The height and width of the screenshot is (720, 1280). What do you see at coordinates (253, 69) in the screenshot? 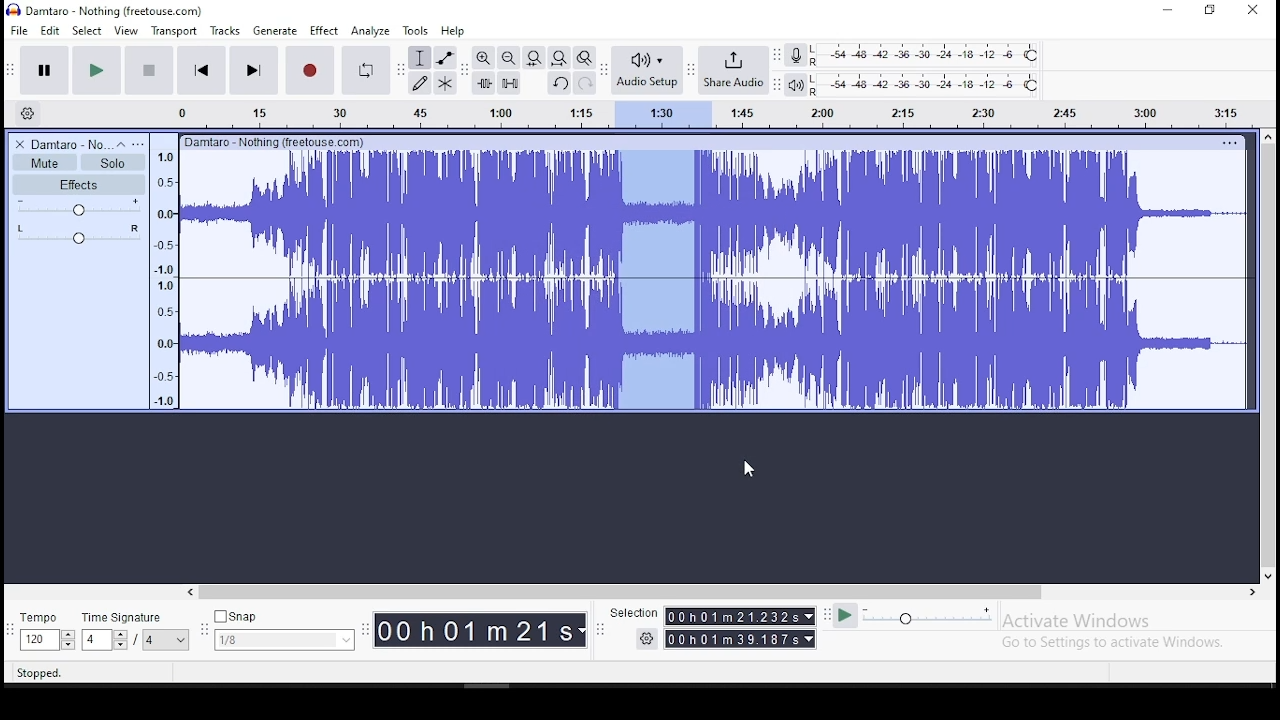
I see `skip to start` at bounding box center [253, 69].